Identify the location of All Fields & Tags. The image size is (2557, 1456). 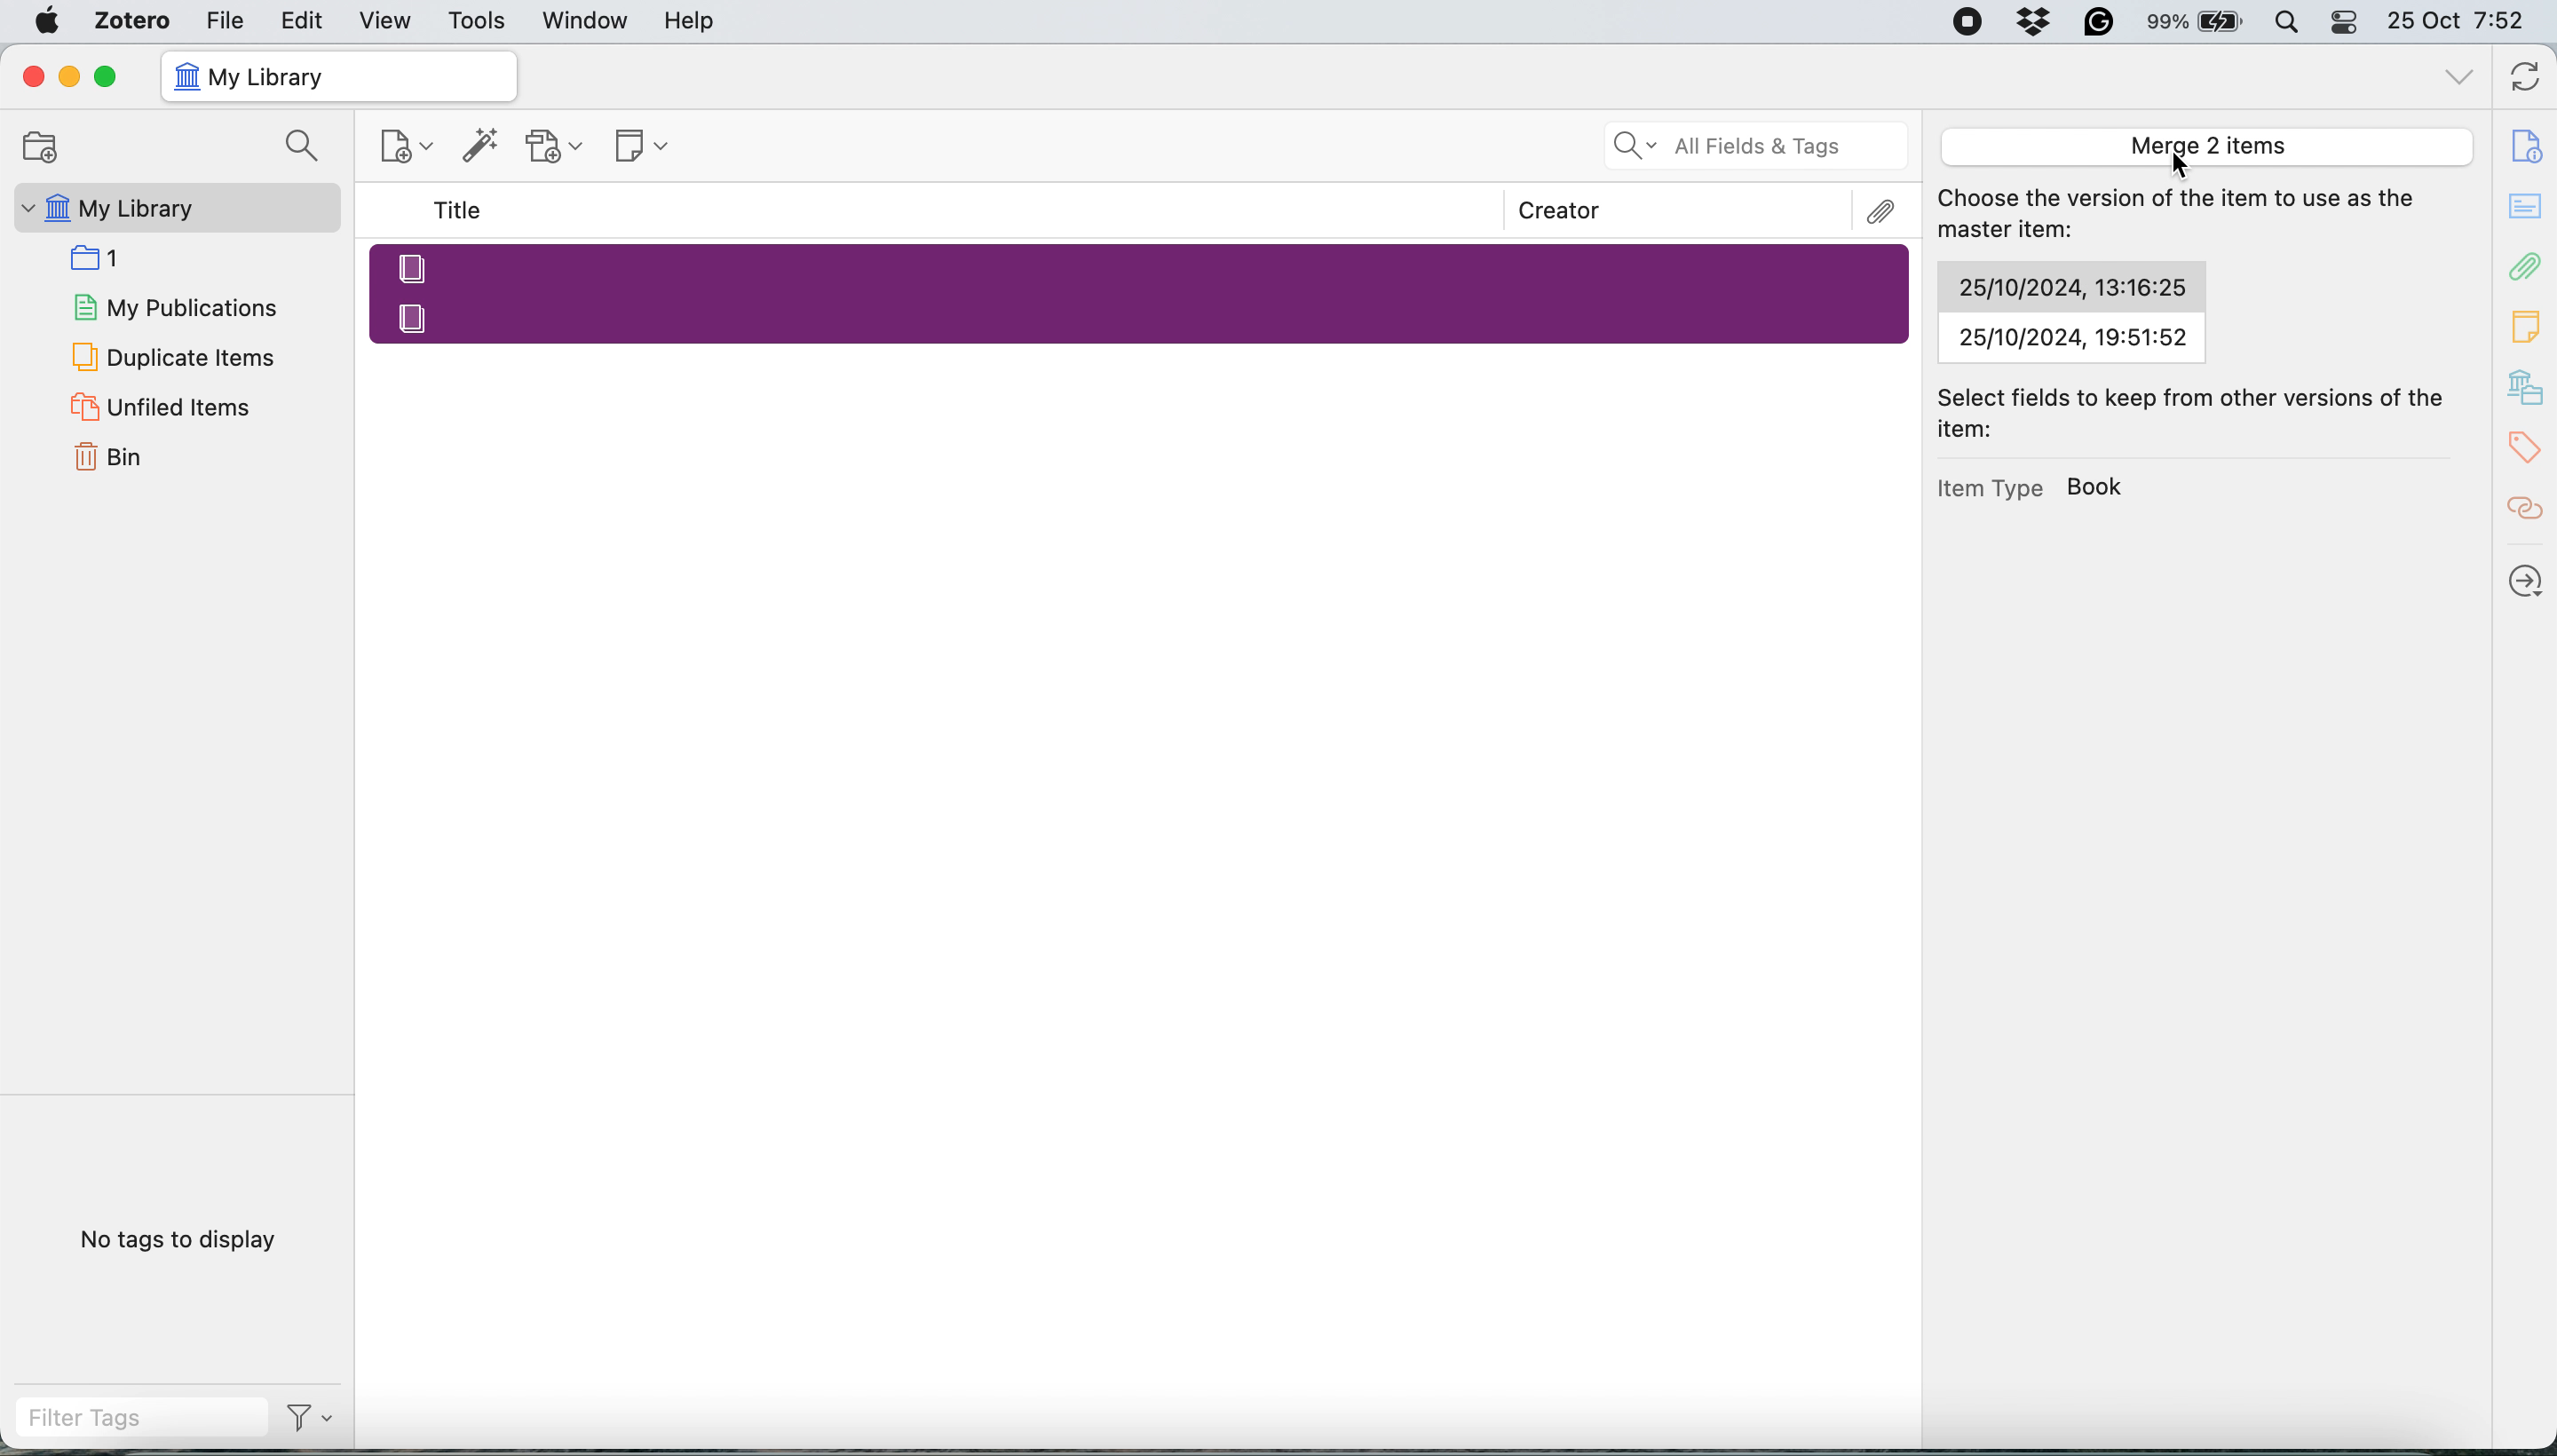
(1758, 146).